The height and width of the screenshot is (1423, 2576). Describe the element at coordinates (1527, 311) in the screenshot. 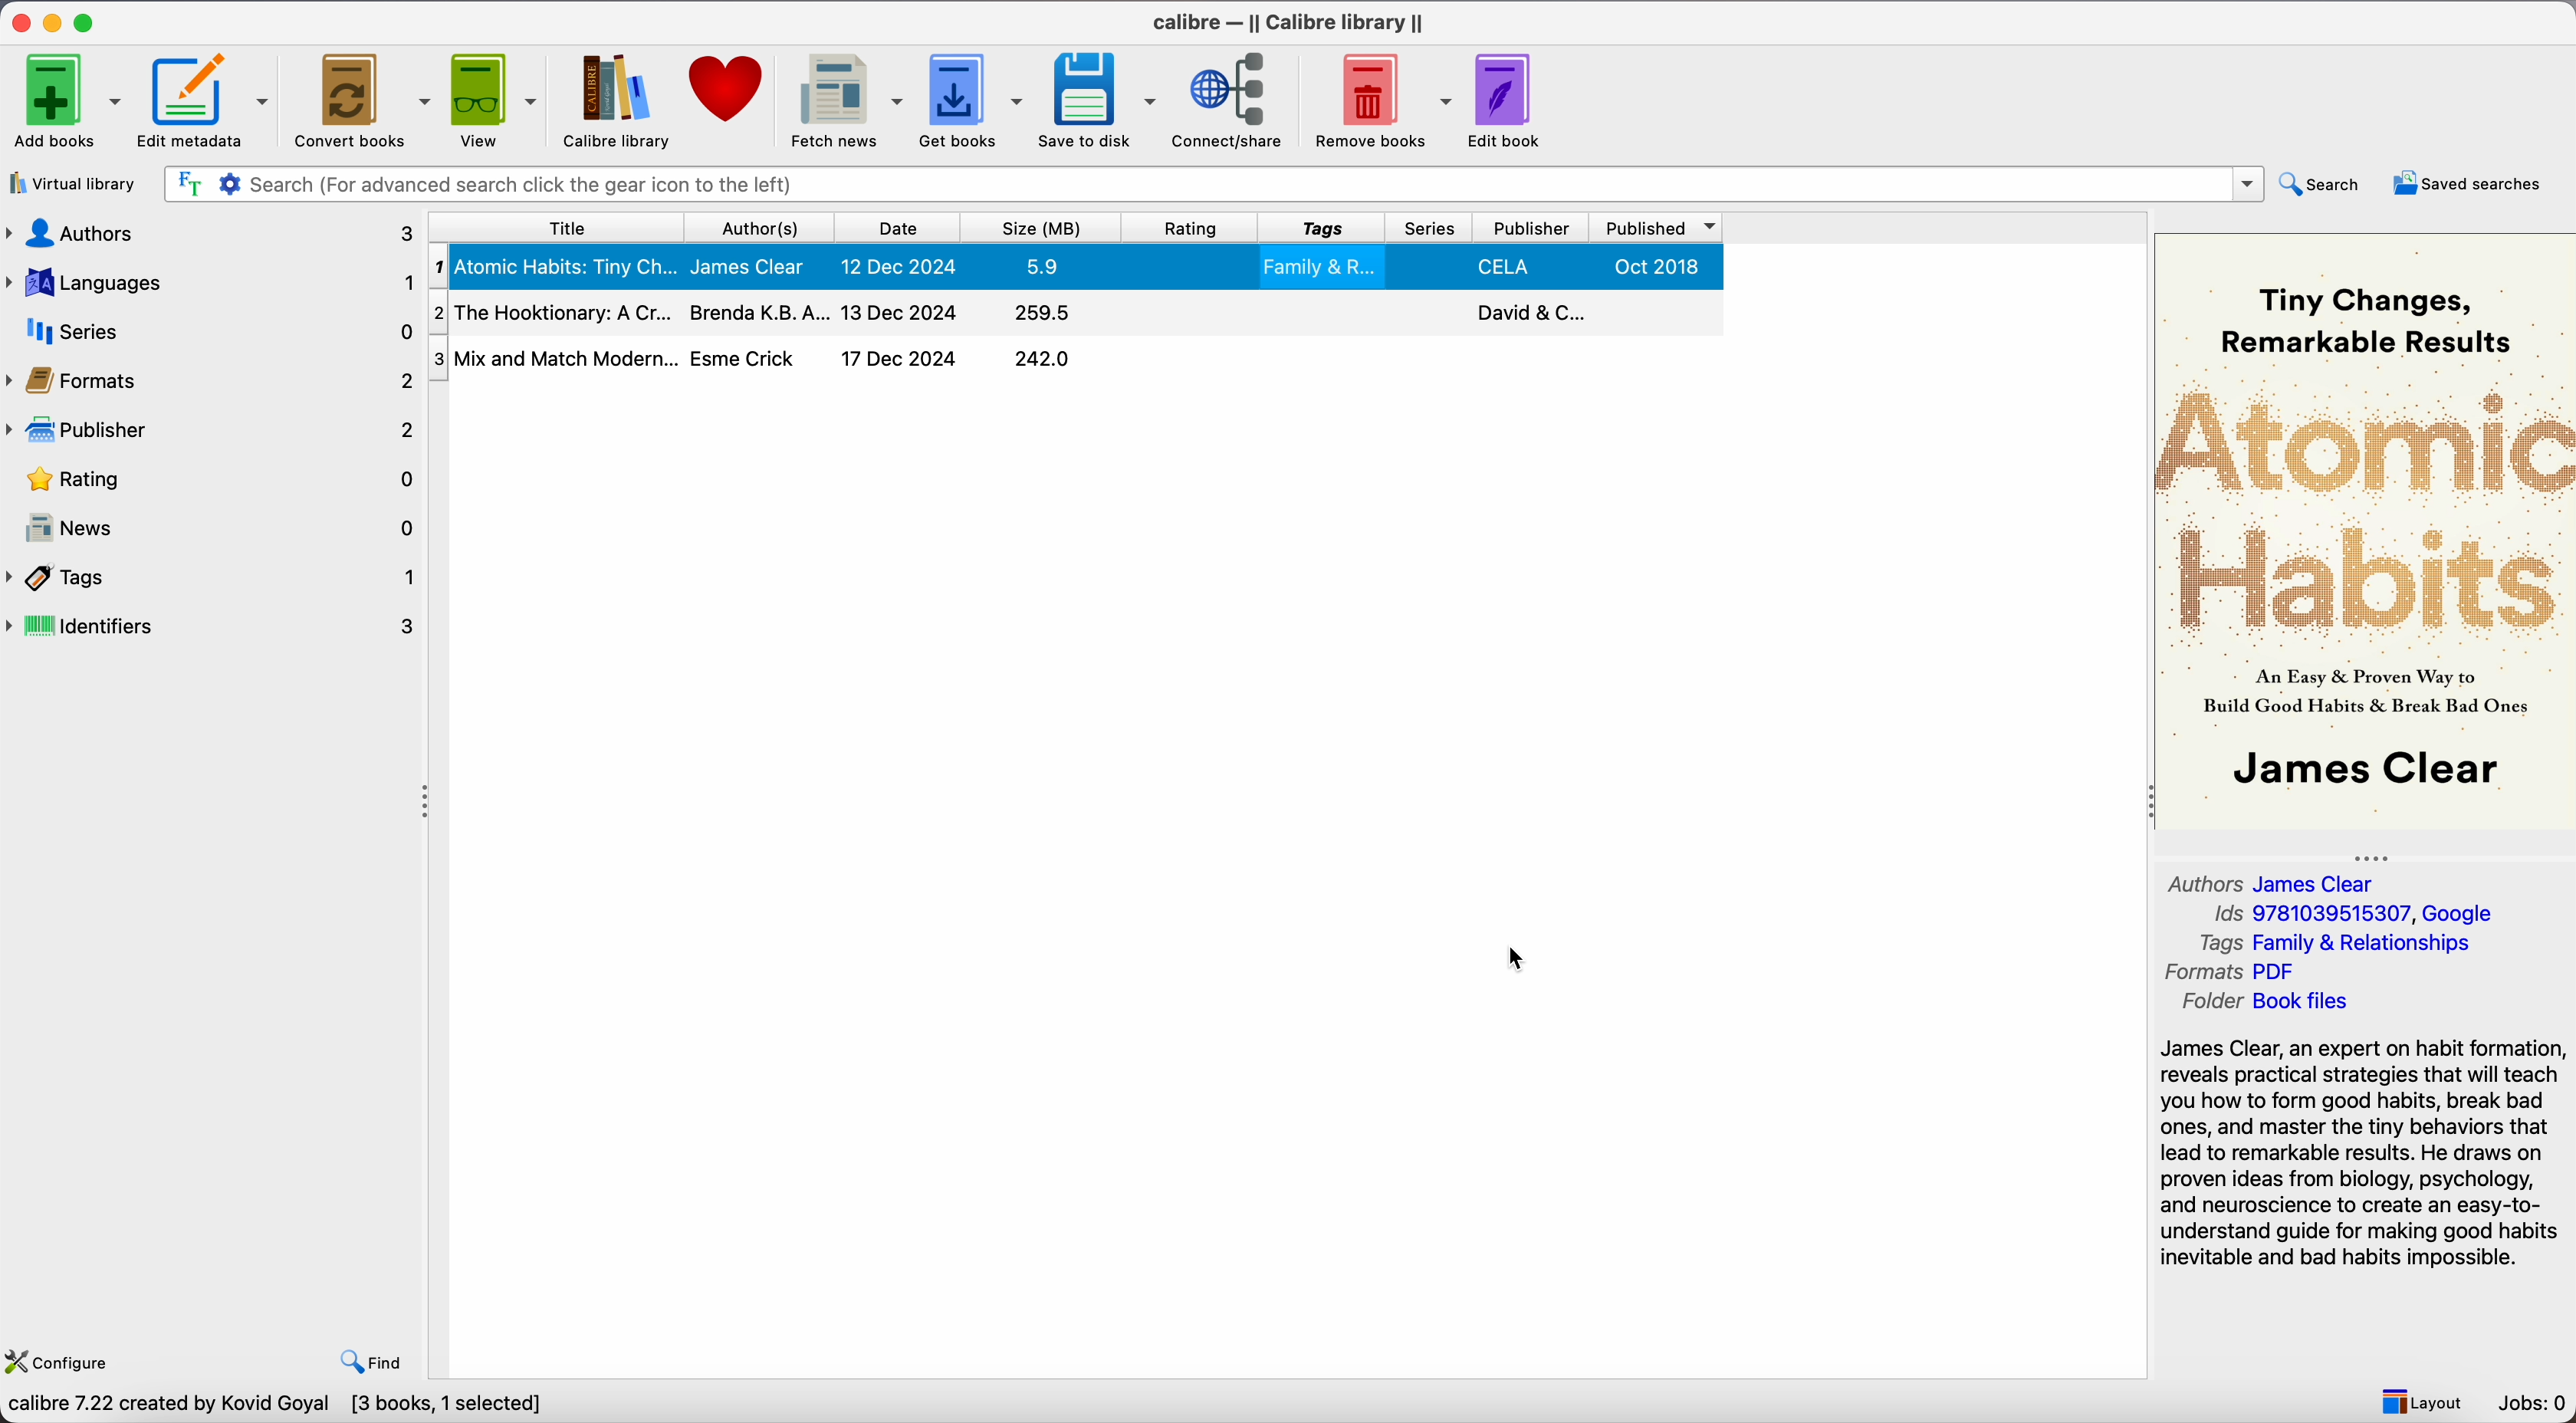

I see `David & C..` at that location.